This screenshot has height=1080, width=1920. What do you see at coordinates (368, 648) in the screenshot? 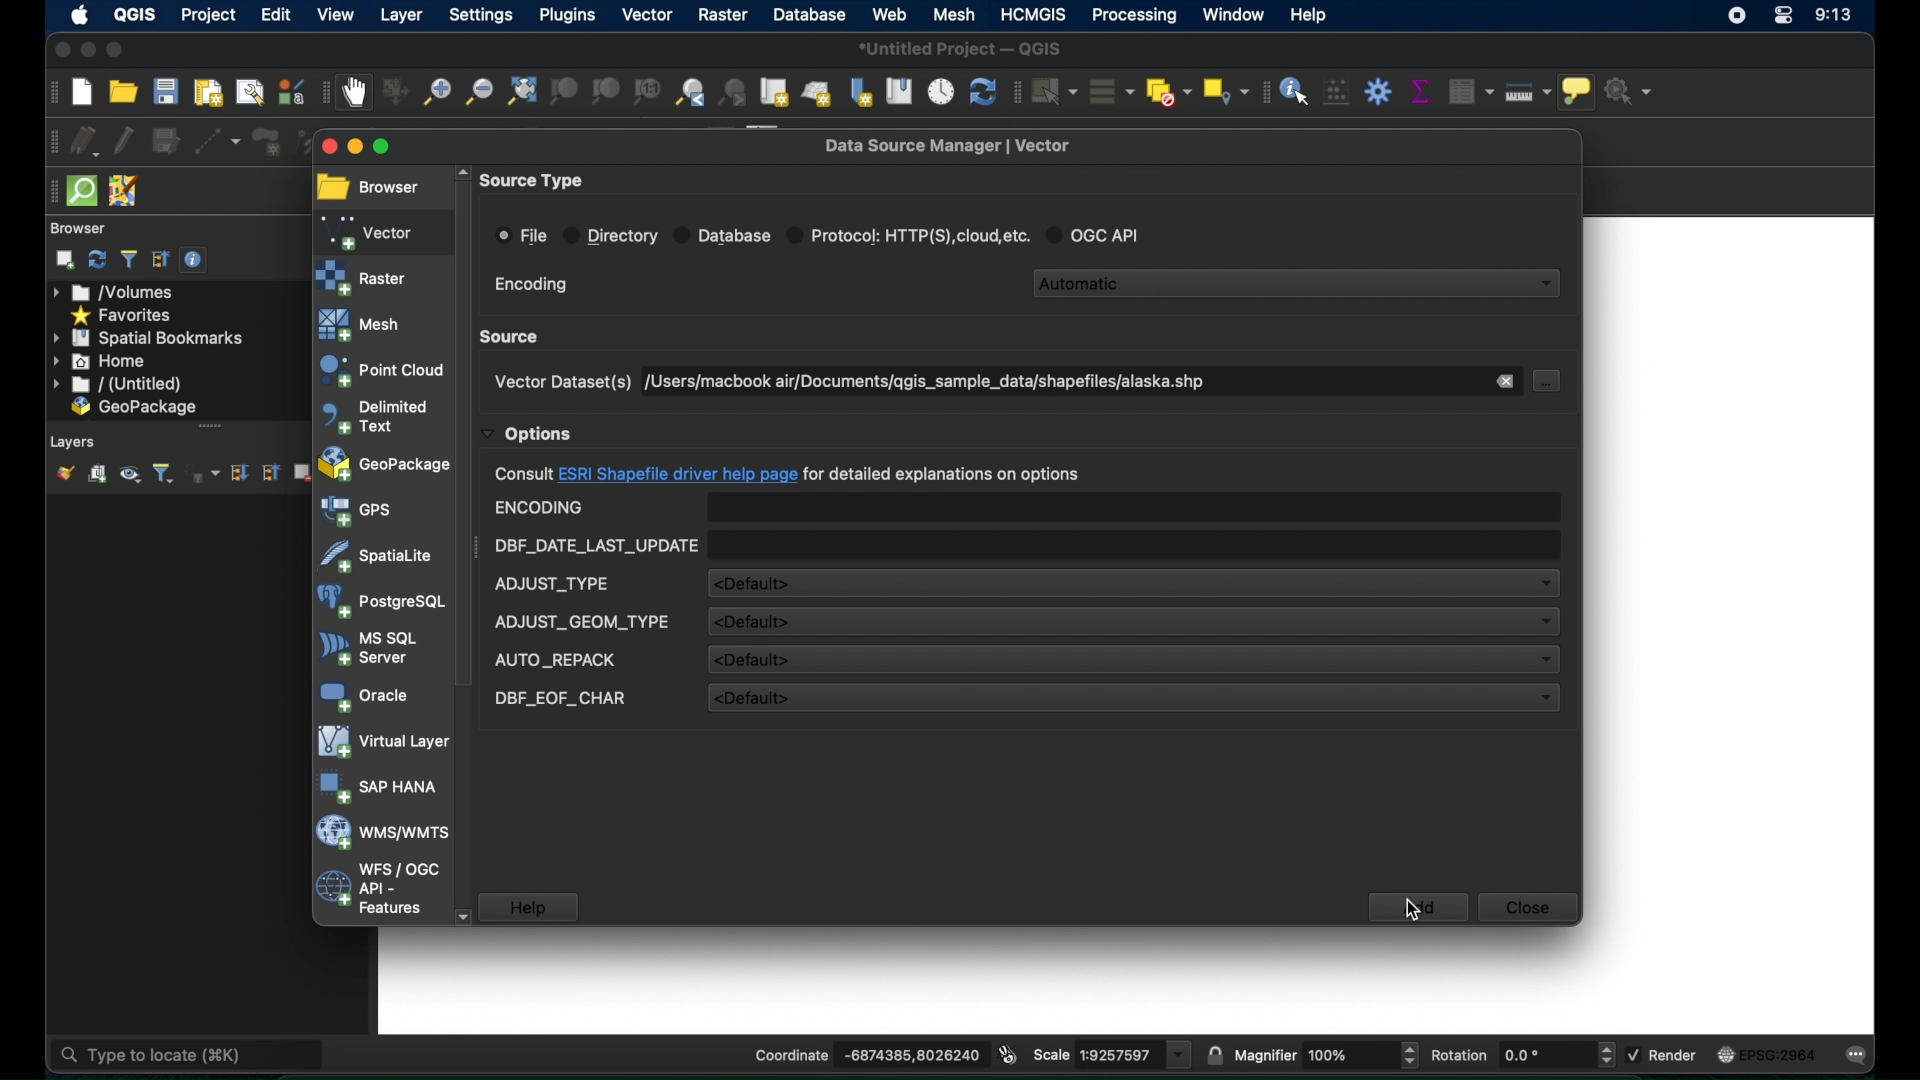
I see `ms sql server` at bounding box center [368, 648].